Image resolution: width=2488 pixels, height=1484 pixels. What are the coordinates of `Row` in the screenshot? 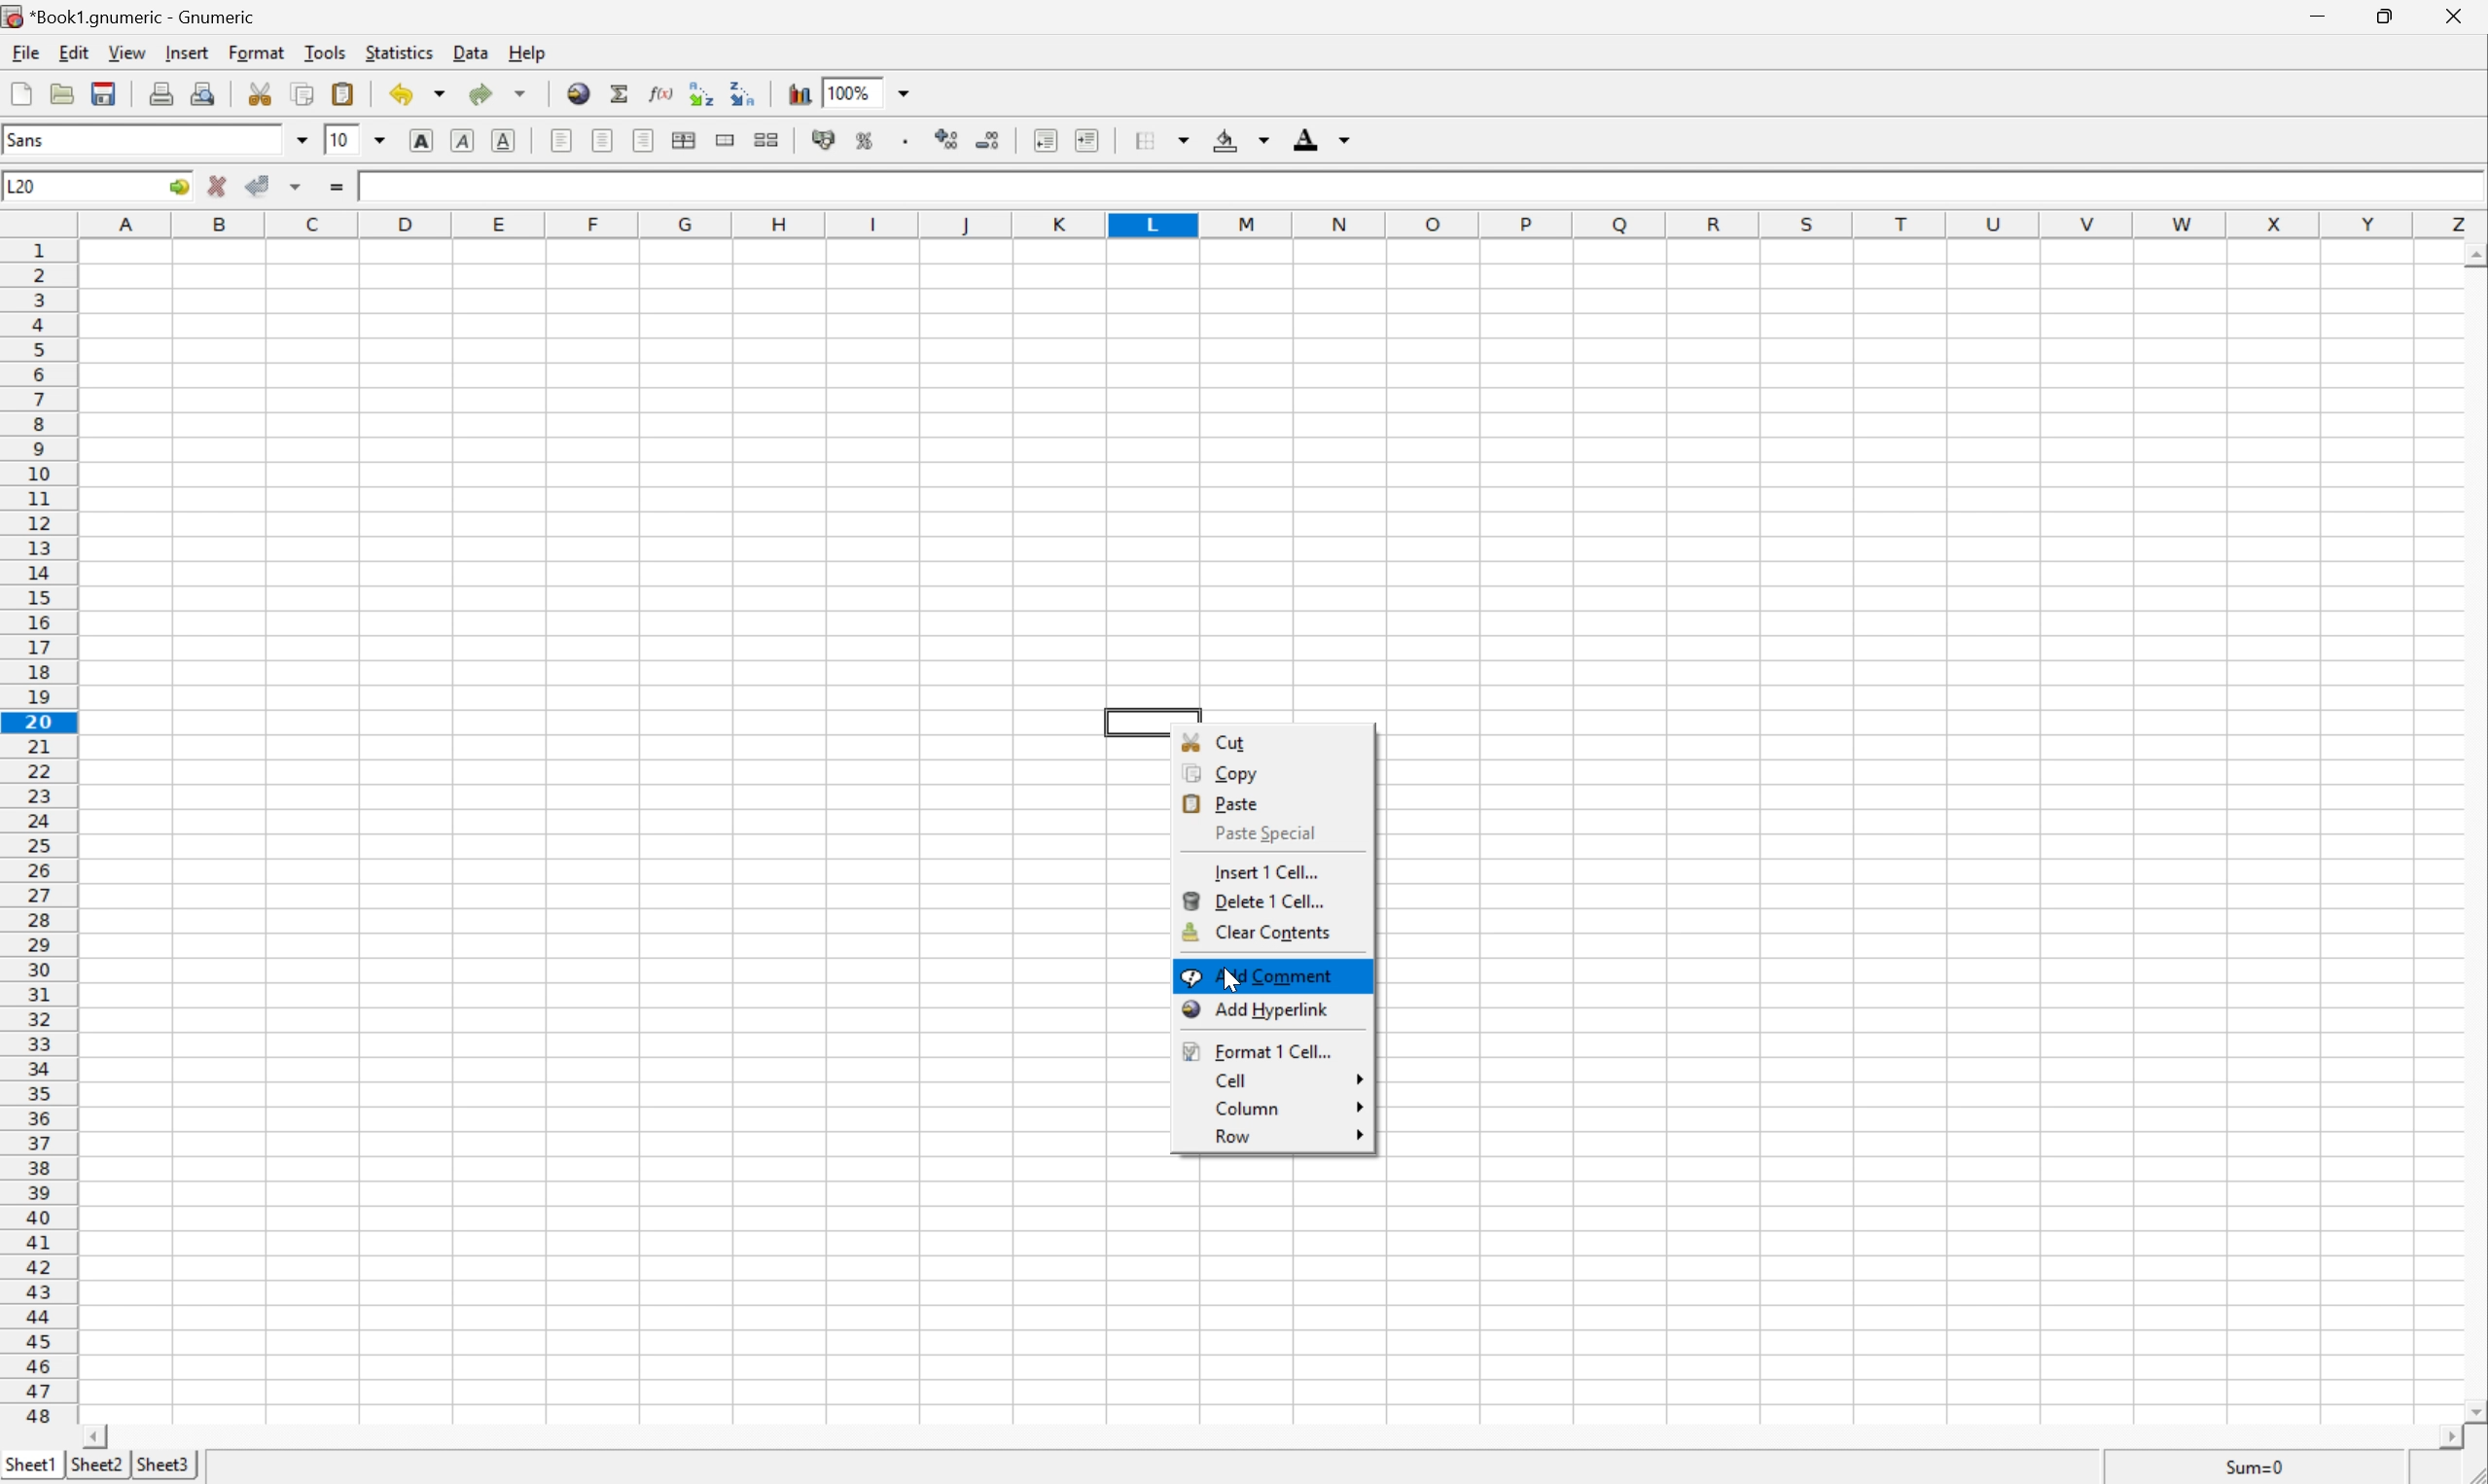 It's located at (1230, 1137).